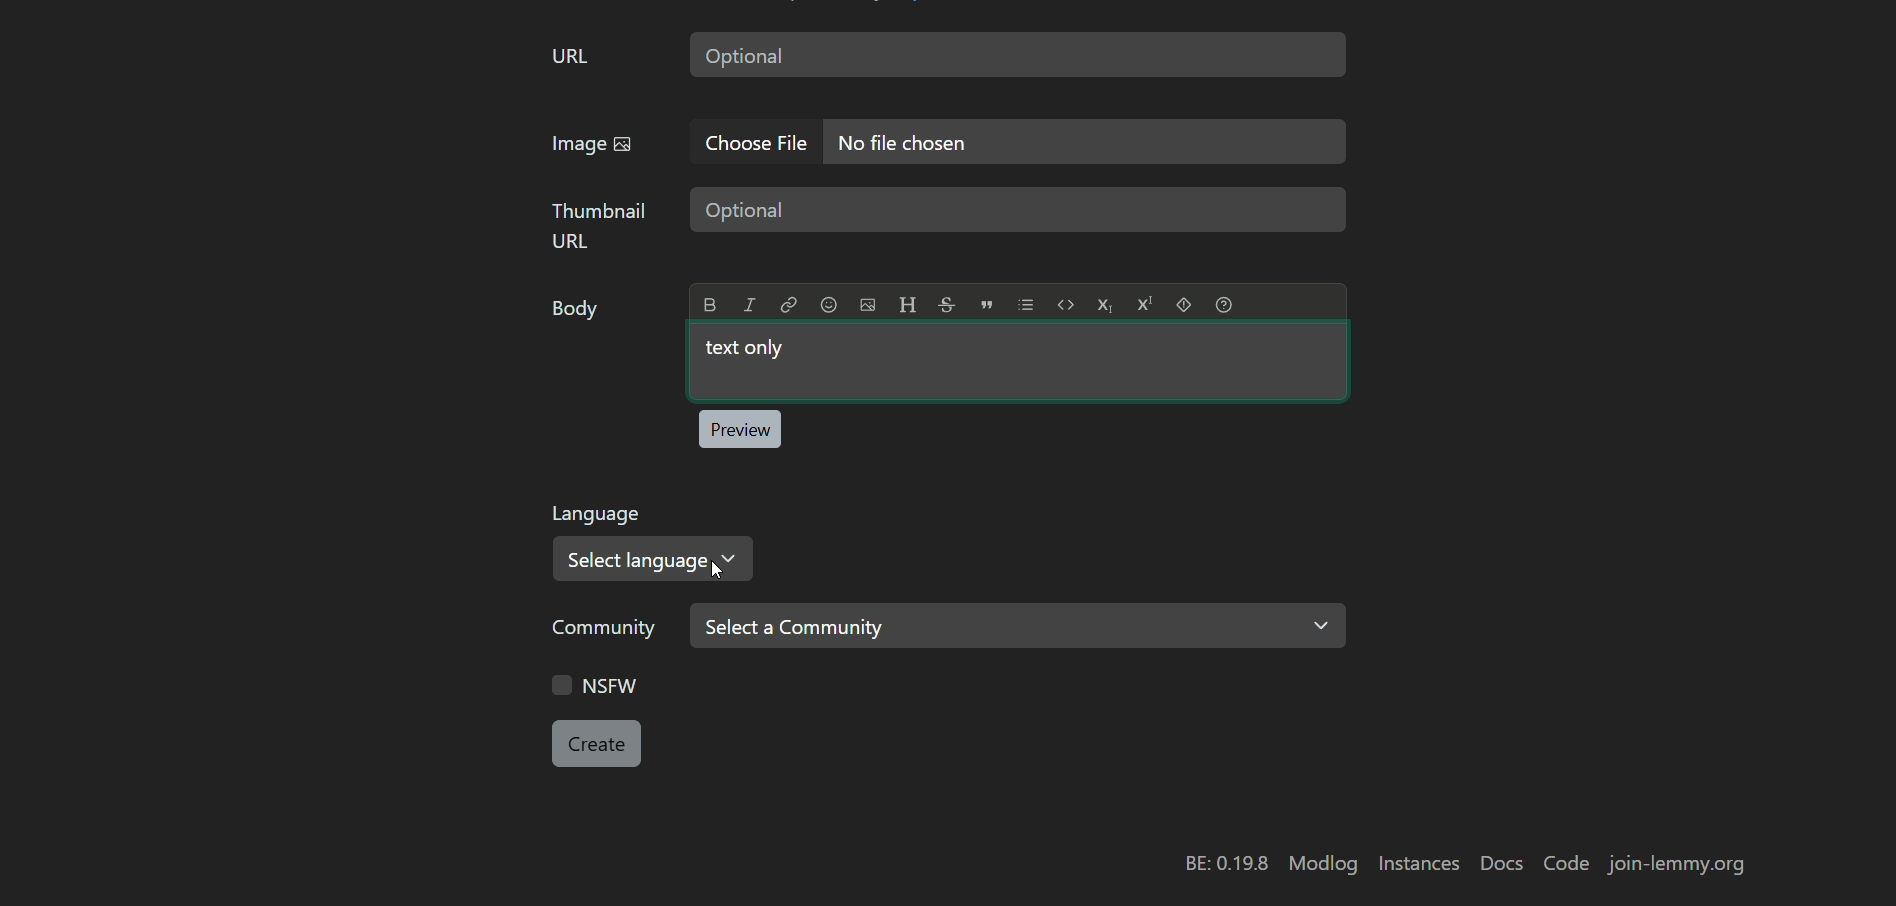 The image size is (1896, 906). Describe the element at coordinates (1017, 626) in the screenshot. I see `select a community` at that location.